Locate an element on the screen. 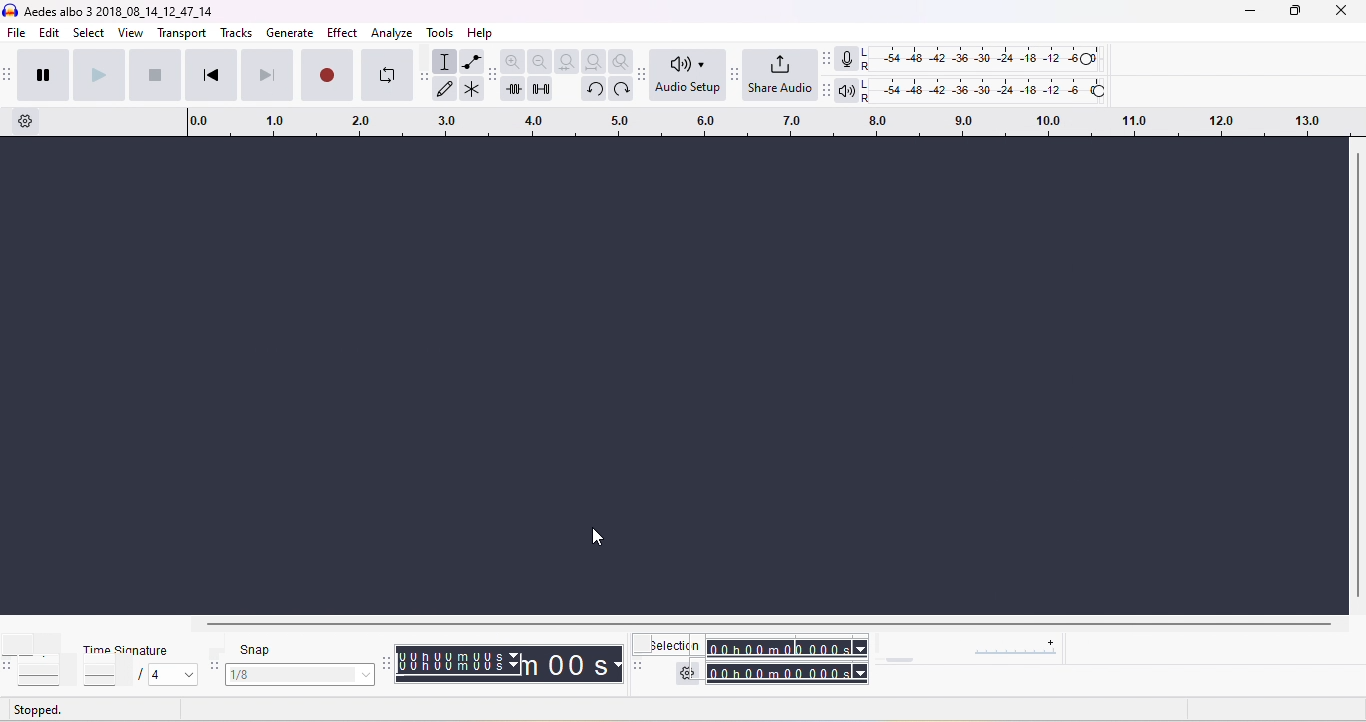 This screenshot has width=1366, height=722. Audacity playback meter toolbar is located at coordinates (828, 91).